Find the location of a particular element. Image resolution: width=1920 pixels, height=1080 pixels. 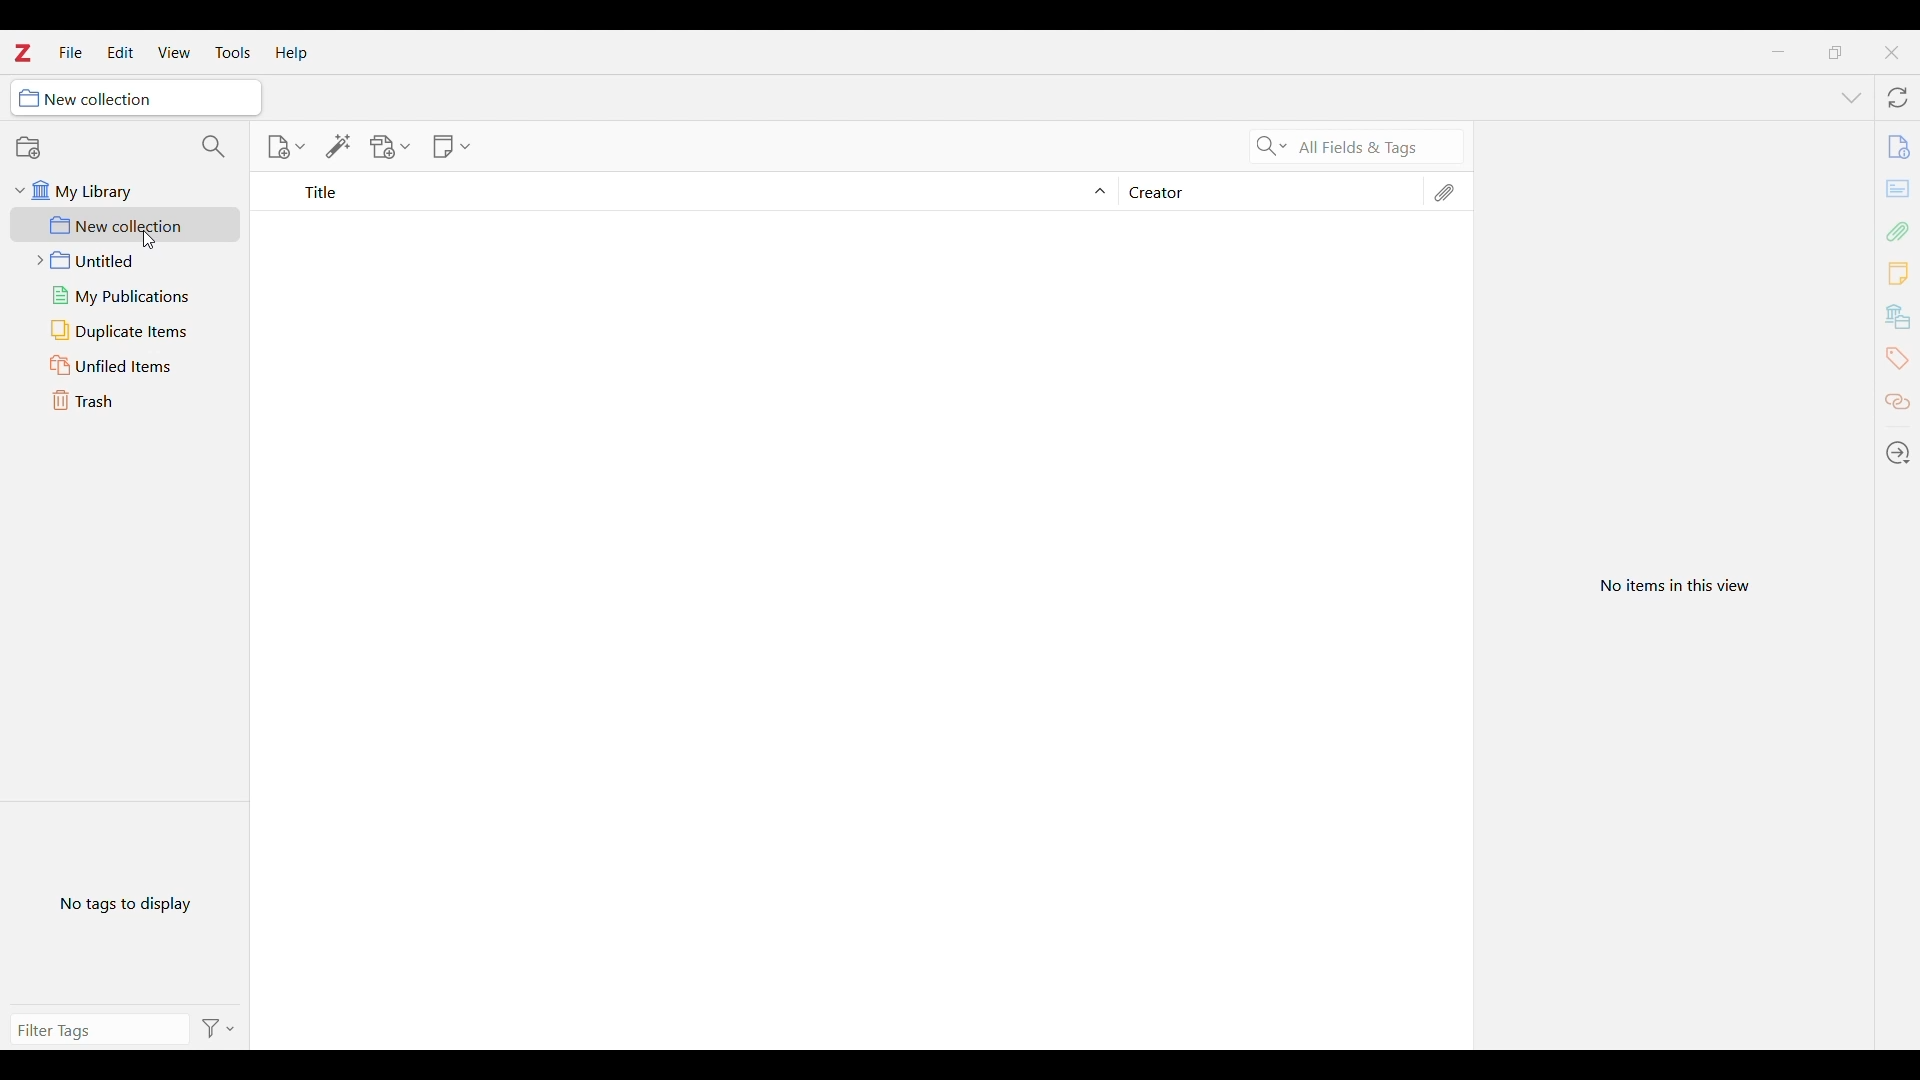

Unfiled items folder is located at coordinates (125, 365).